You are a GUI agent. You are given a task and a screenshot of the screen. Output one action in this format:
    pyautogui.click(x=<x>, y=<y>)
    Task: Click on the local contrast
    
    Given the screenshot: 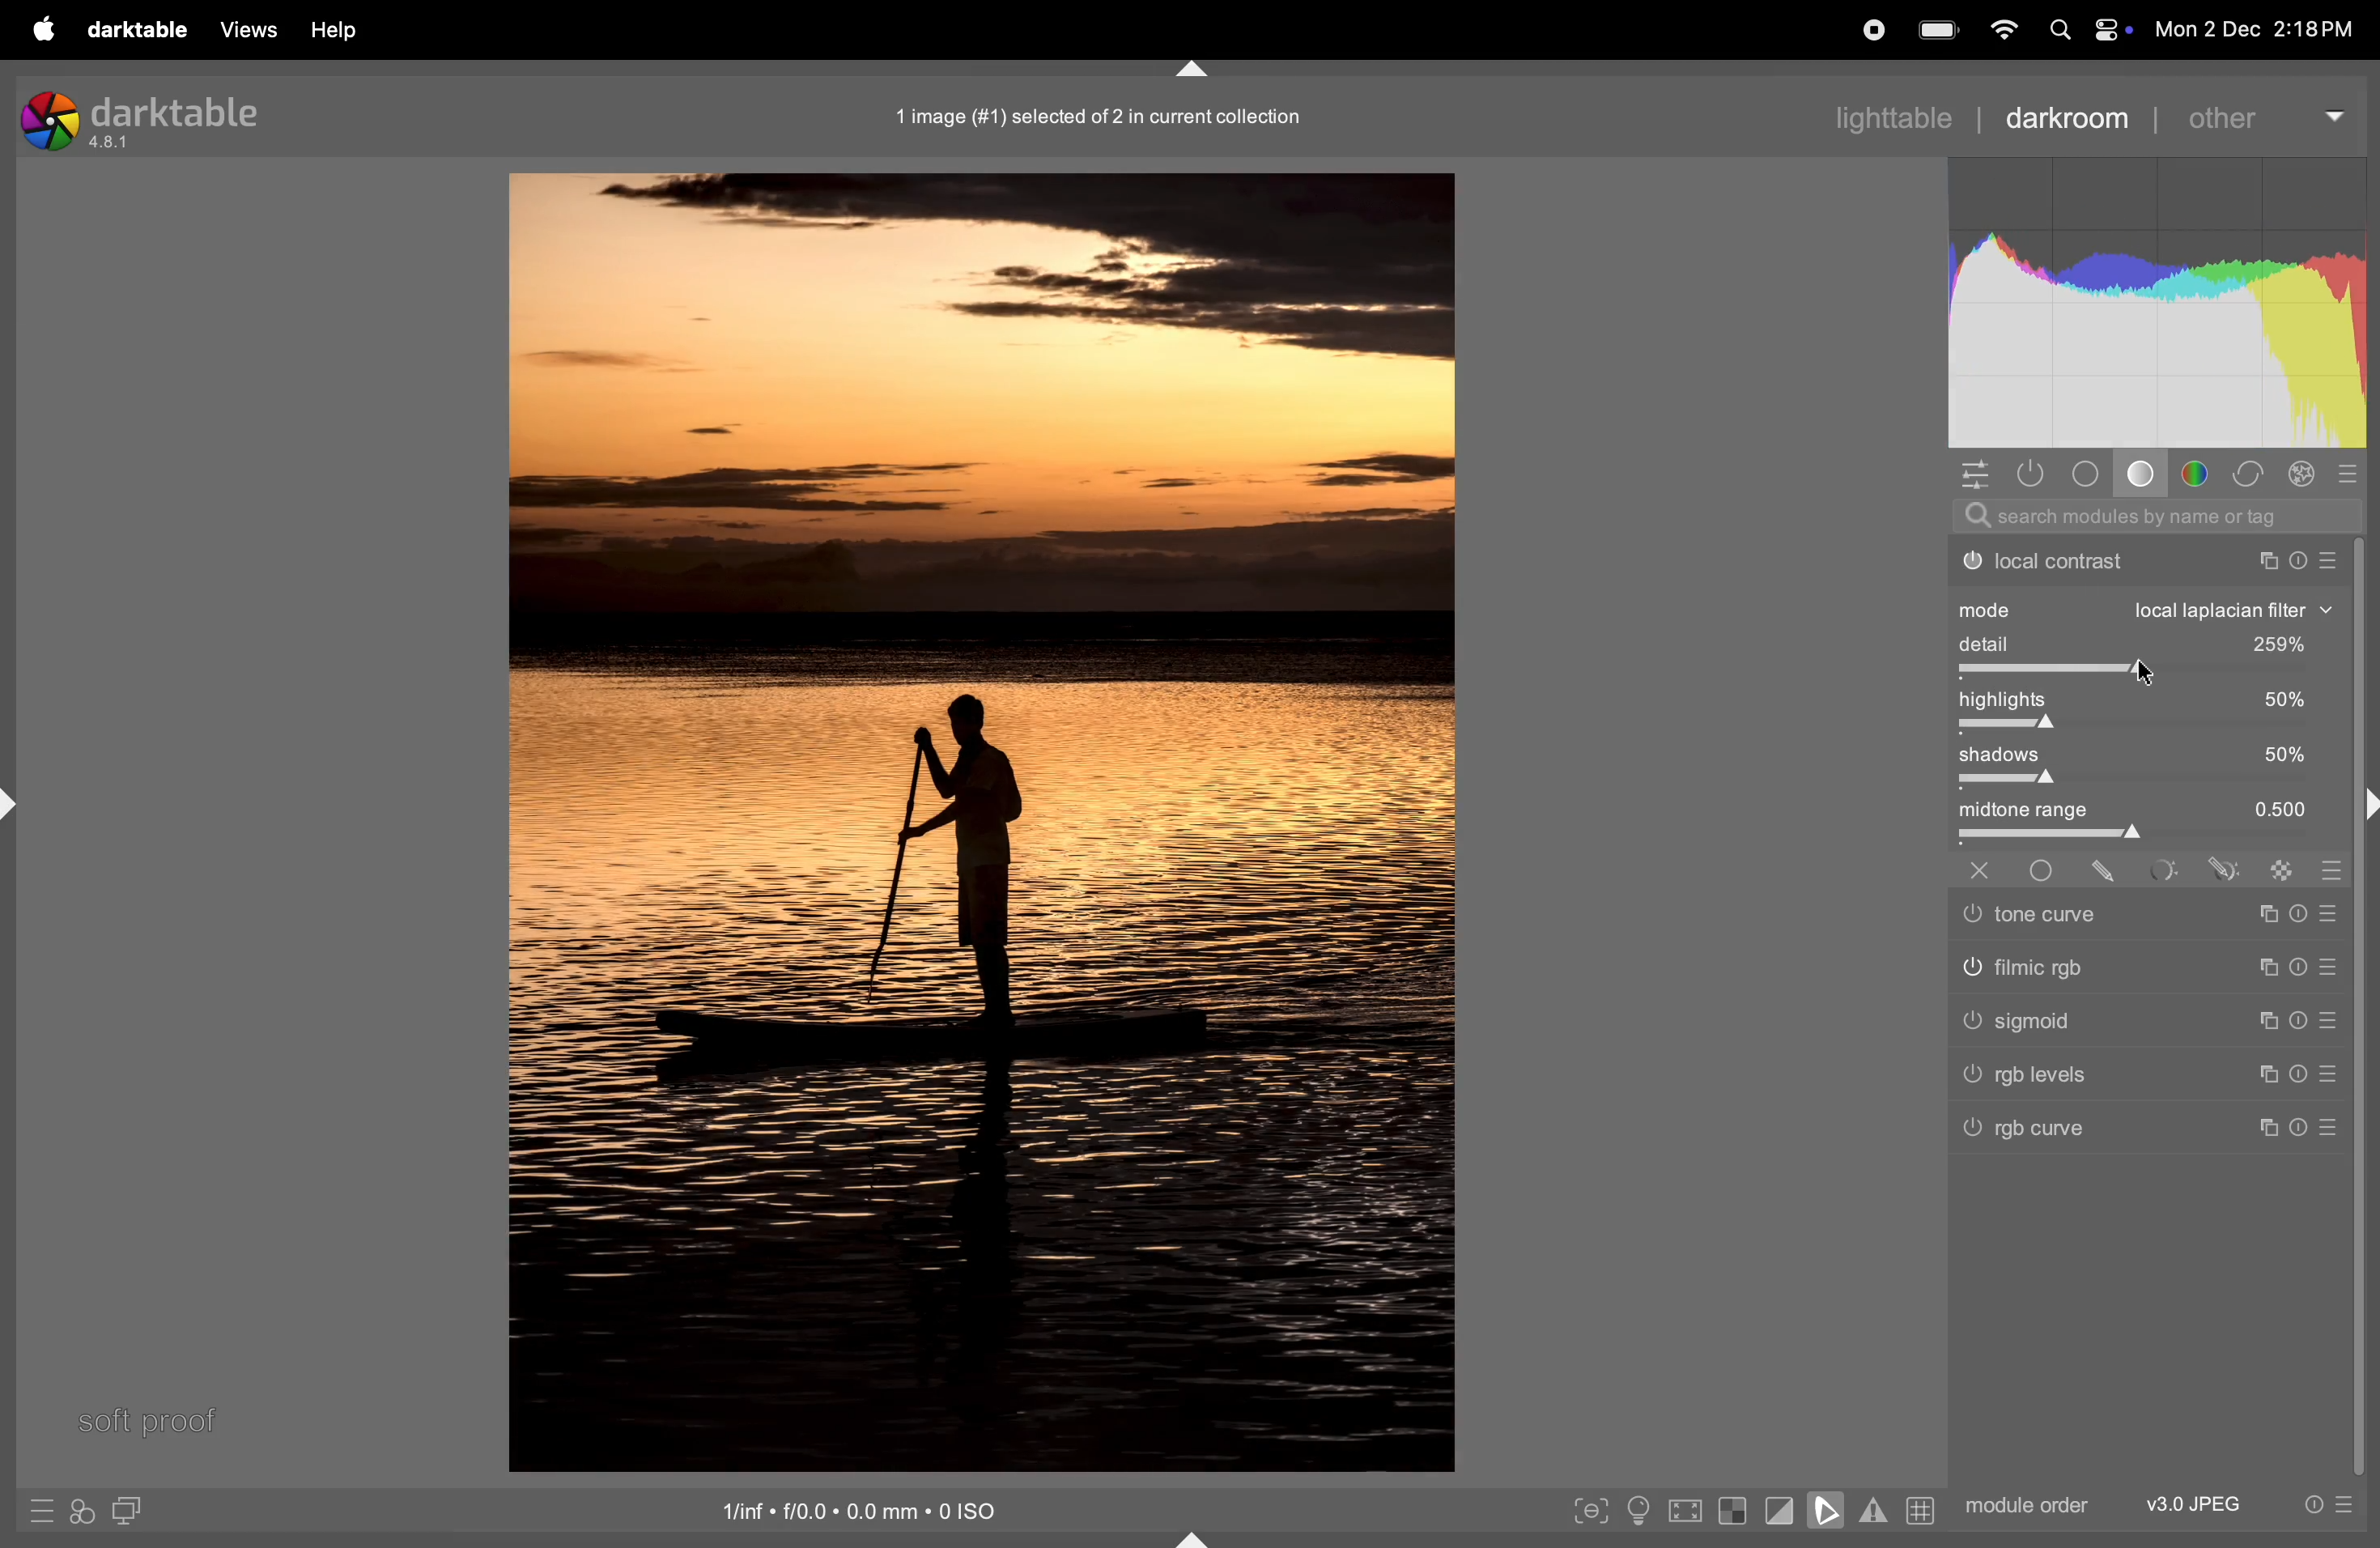 What is the action you would take?
    pyautogui.click(x=2145, y=562)
    